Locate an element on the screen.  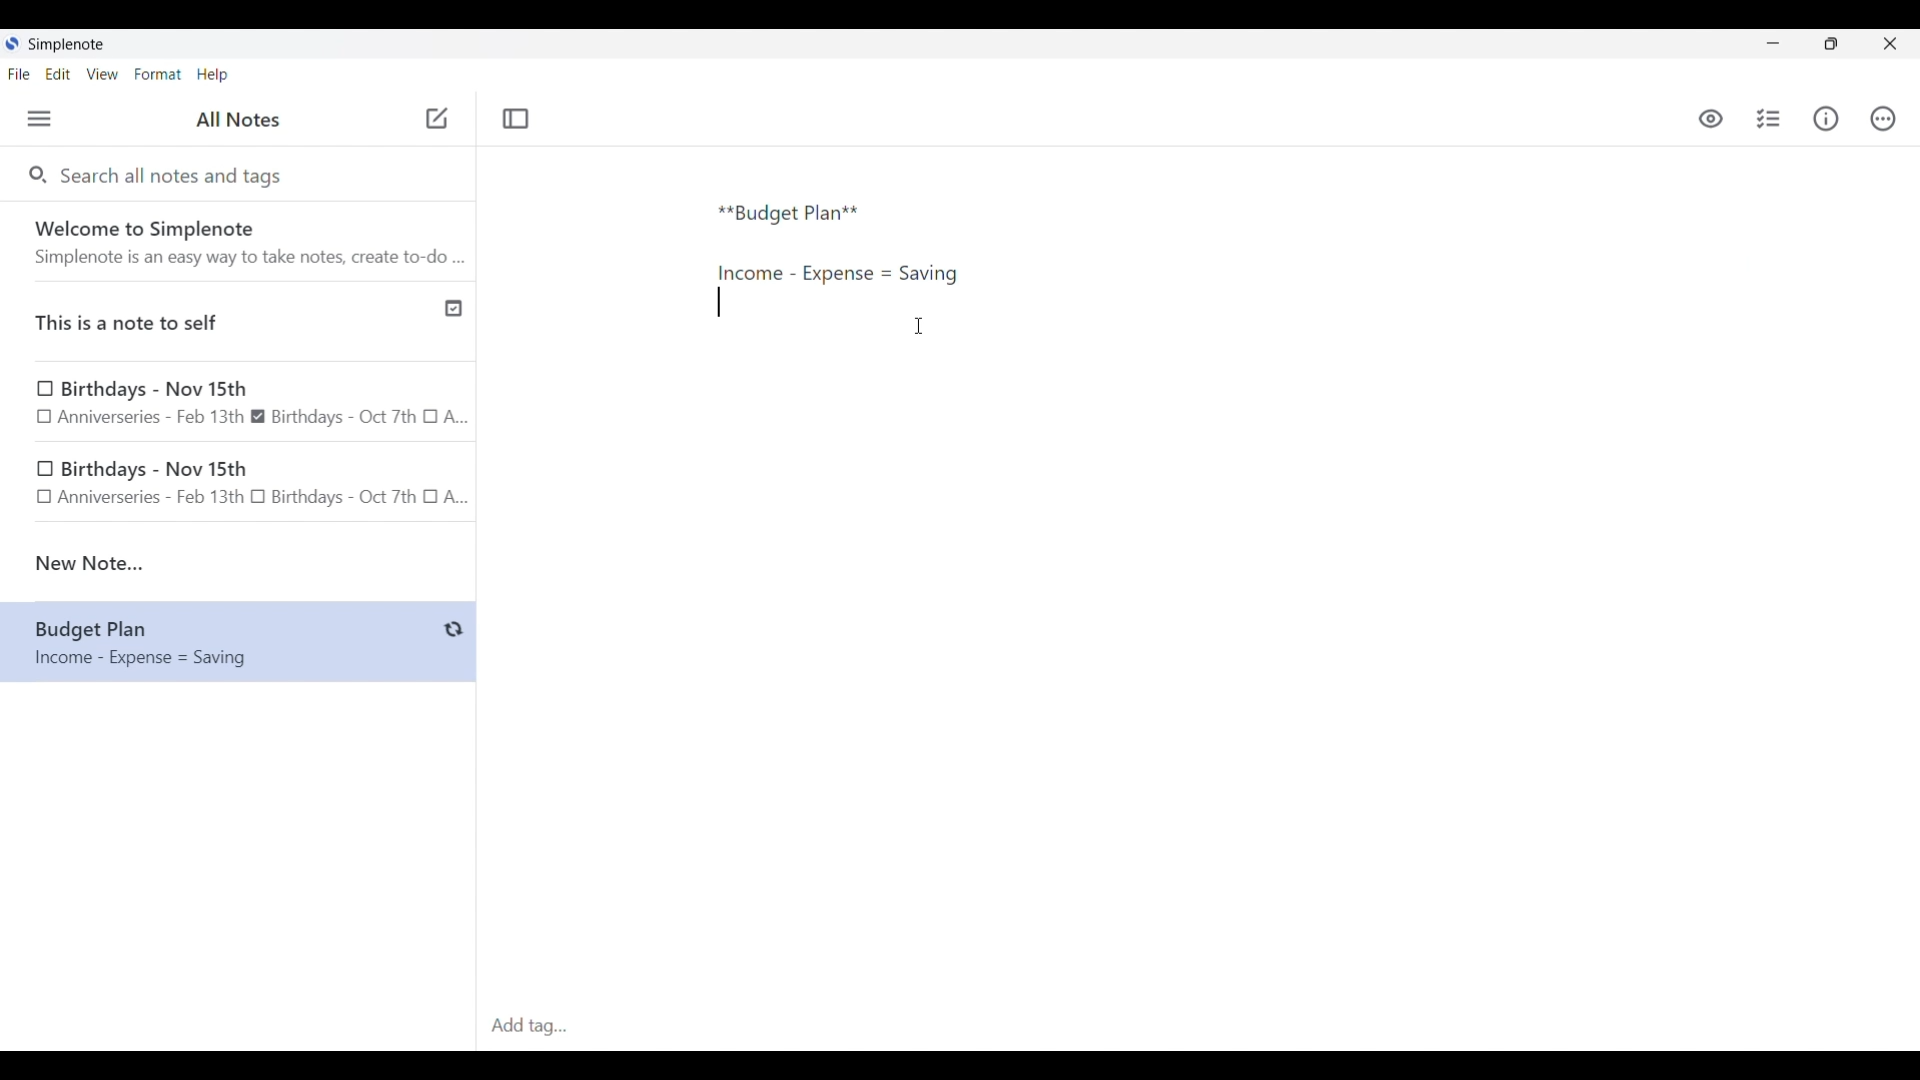
Close interface is located at coordinates (1890, 43).